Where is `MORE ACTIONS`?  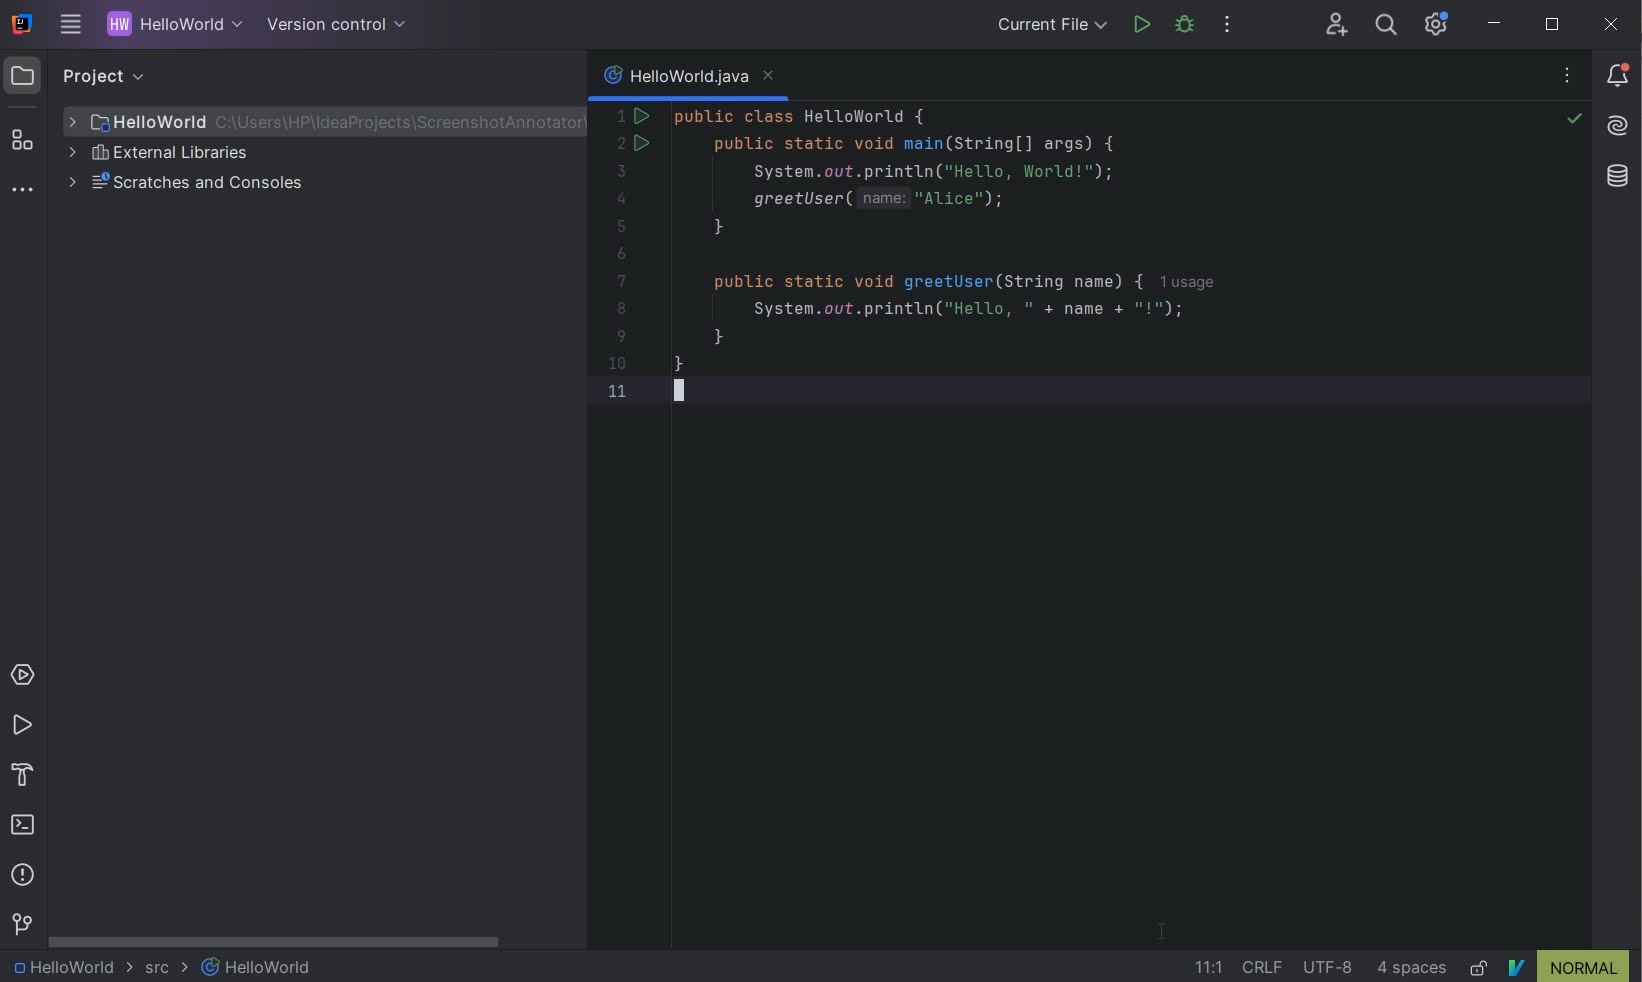 MORE ACTIONS is located at coordinates (1228, 29).